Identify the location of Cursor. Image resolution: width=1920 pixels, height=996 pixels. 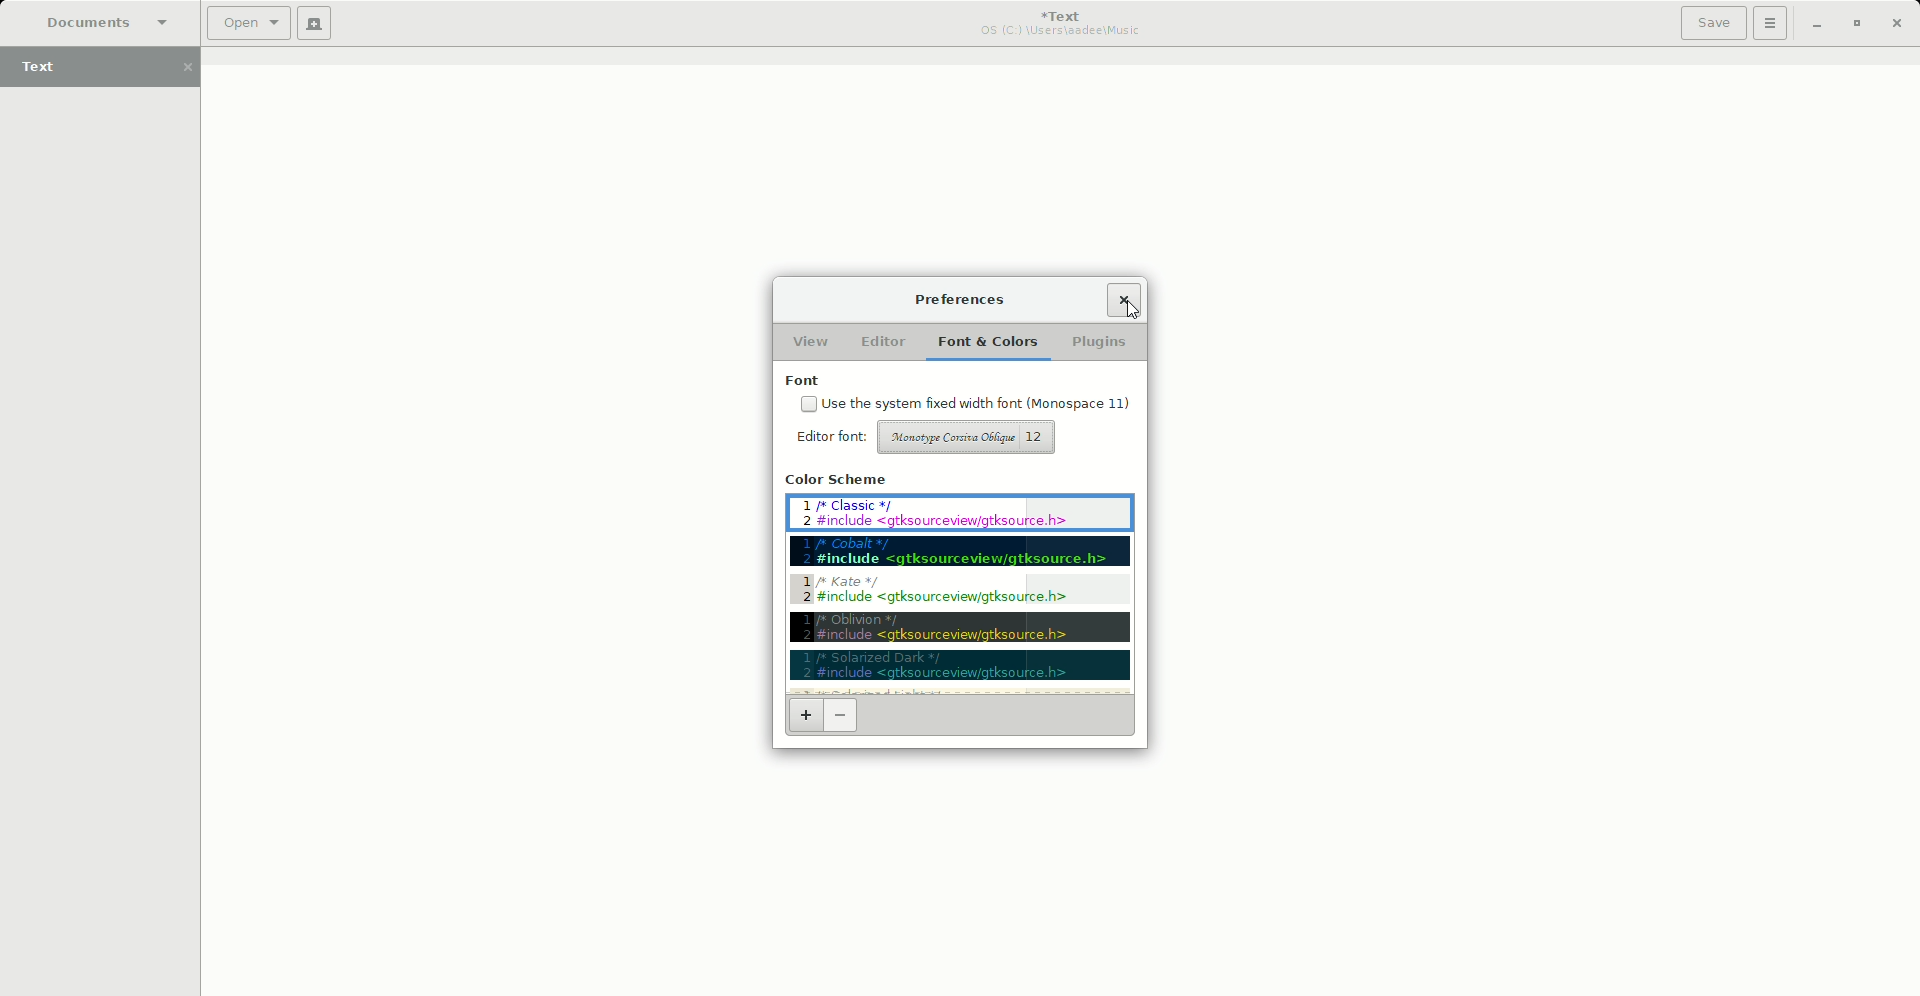
(1130, 311).